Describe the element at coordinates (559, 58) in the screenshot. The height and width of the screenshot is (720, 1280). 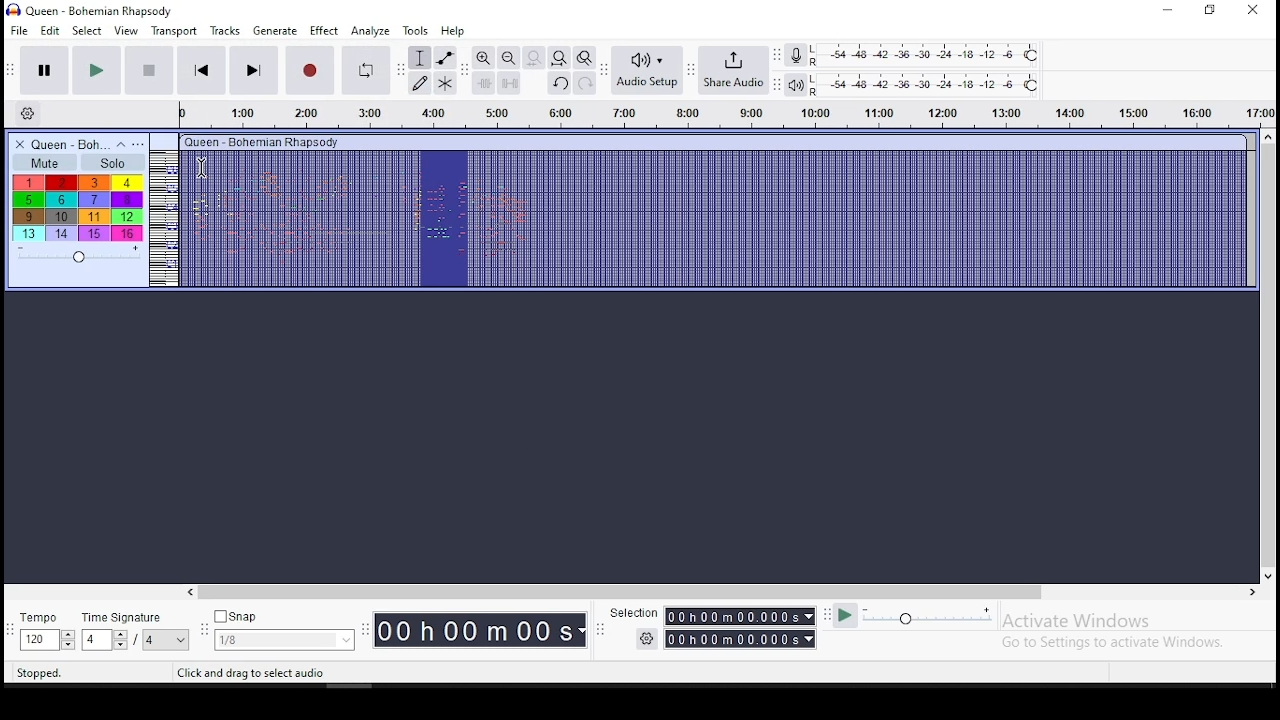
I see `fit to project to width` at that location.